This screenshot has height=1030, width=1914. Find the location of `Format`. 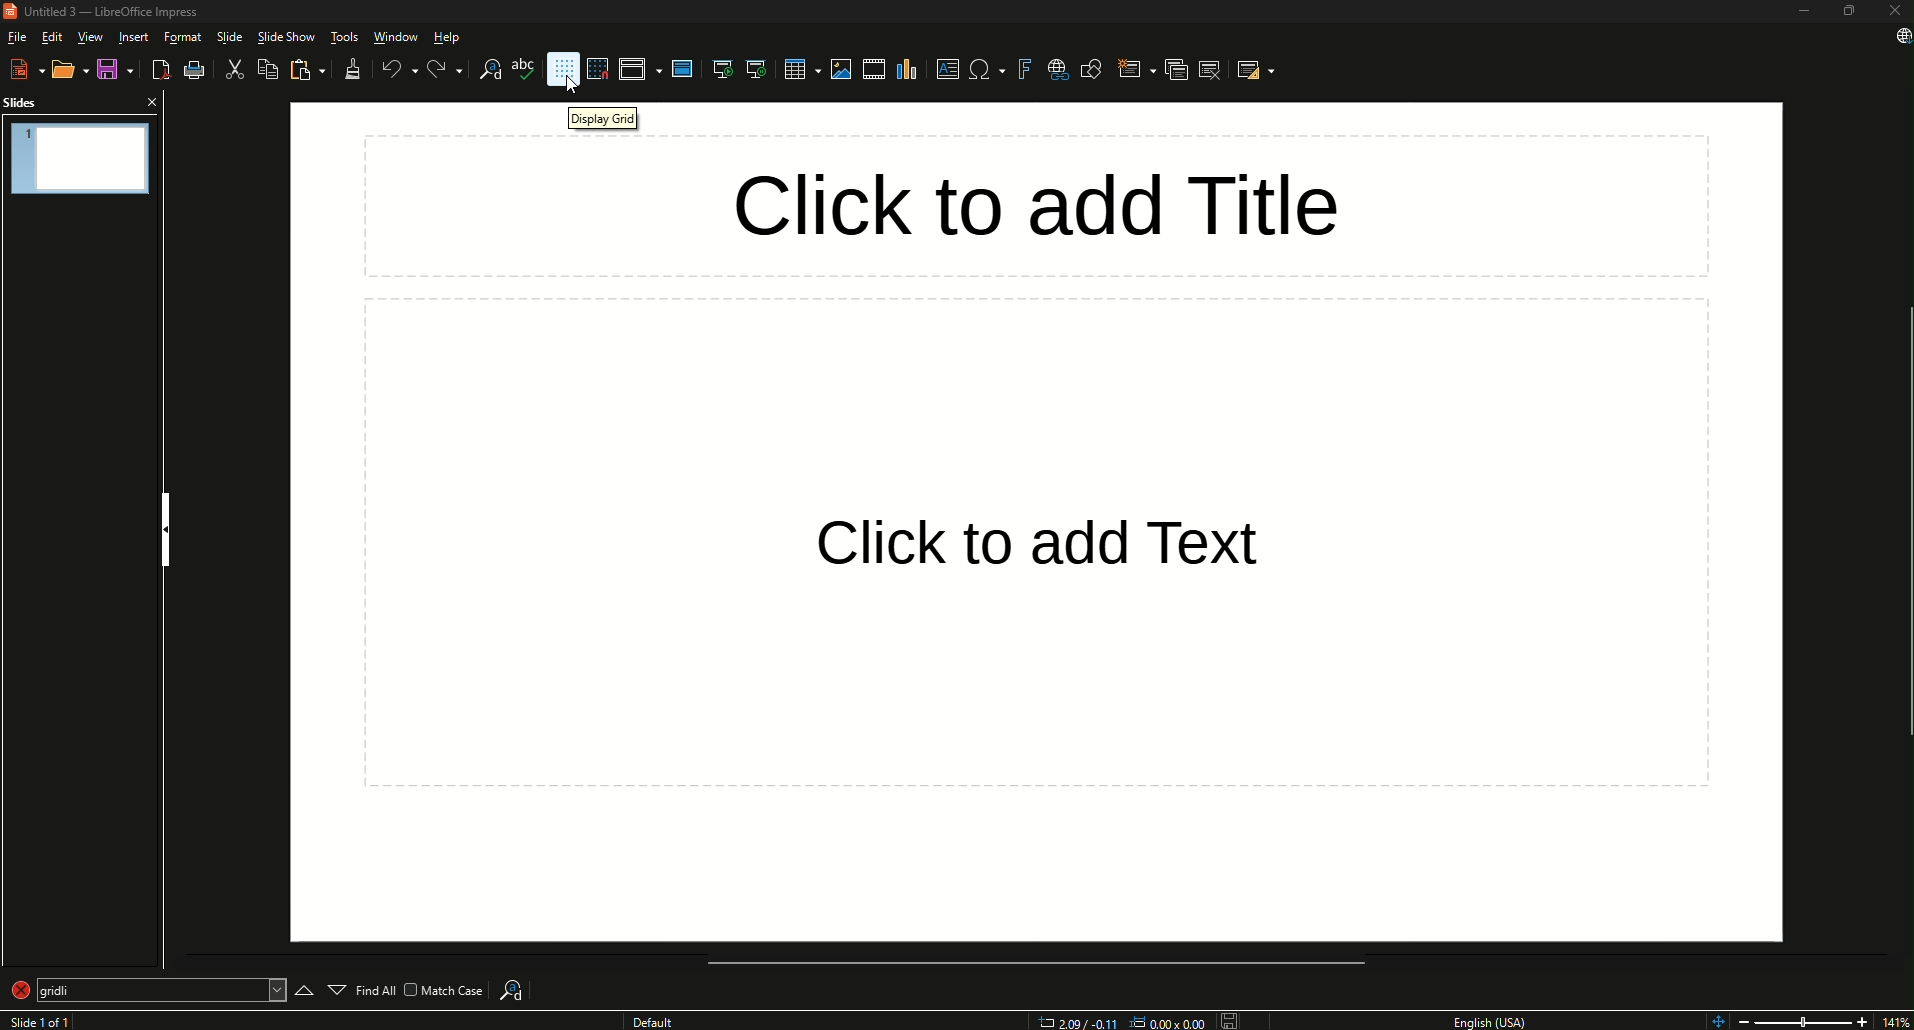

Format is located at coordinates (183, 36).